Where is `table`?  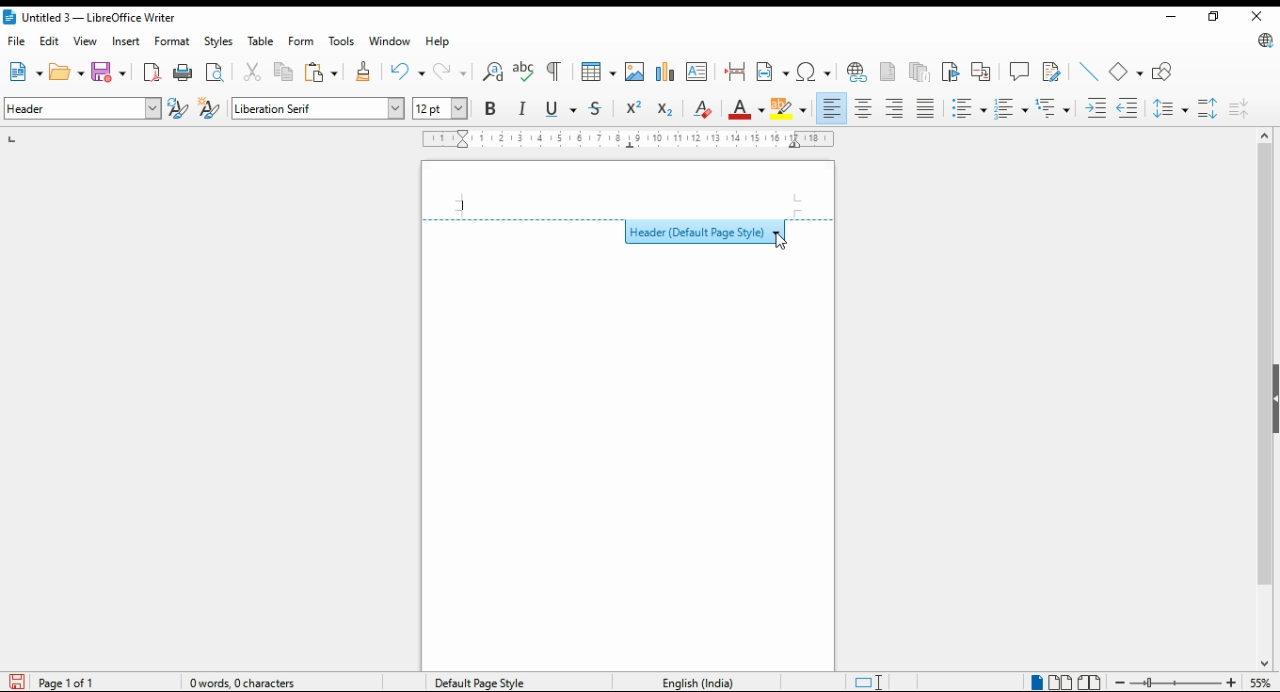
table is located at coordinates (263, 41).